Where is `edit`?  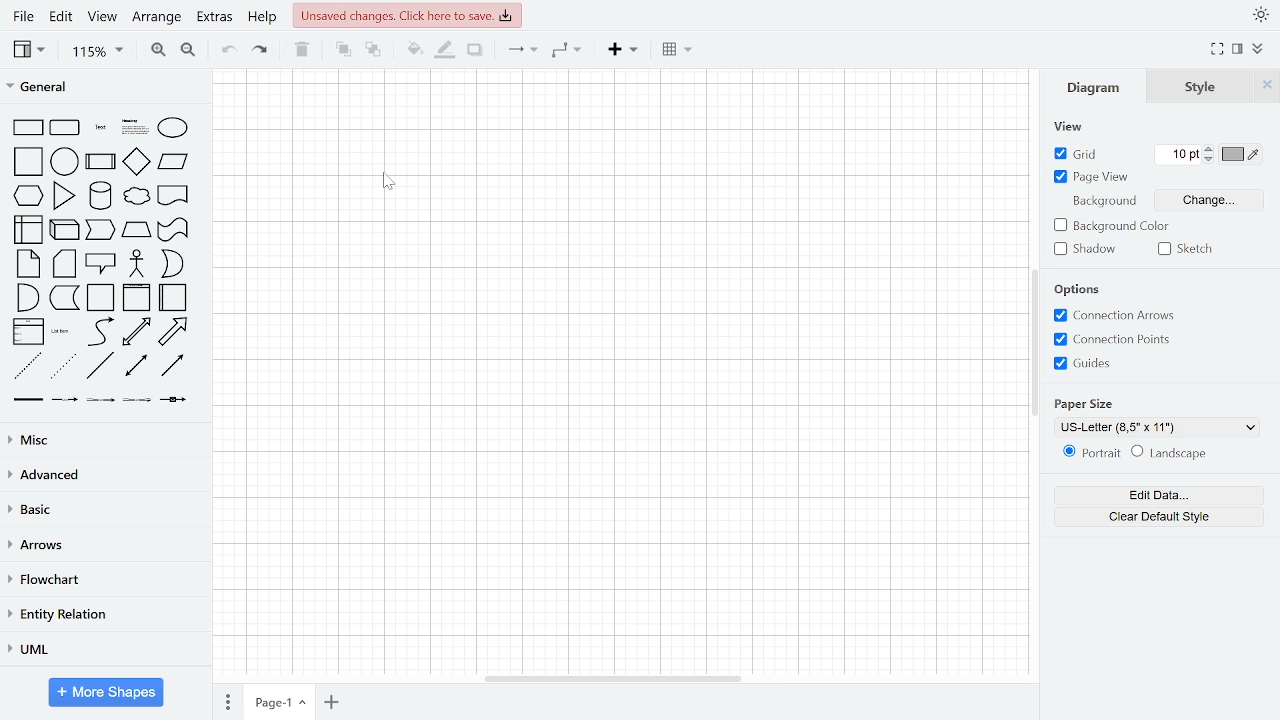
edit is located at coordinates (62, 17).